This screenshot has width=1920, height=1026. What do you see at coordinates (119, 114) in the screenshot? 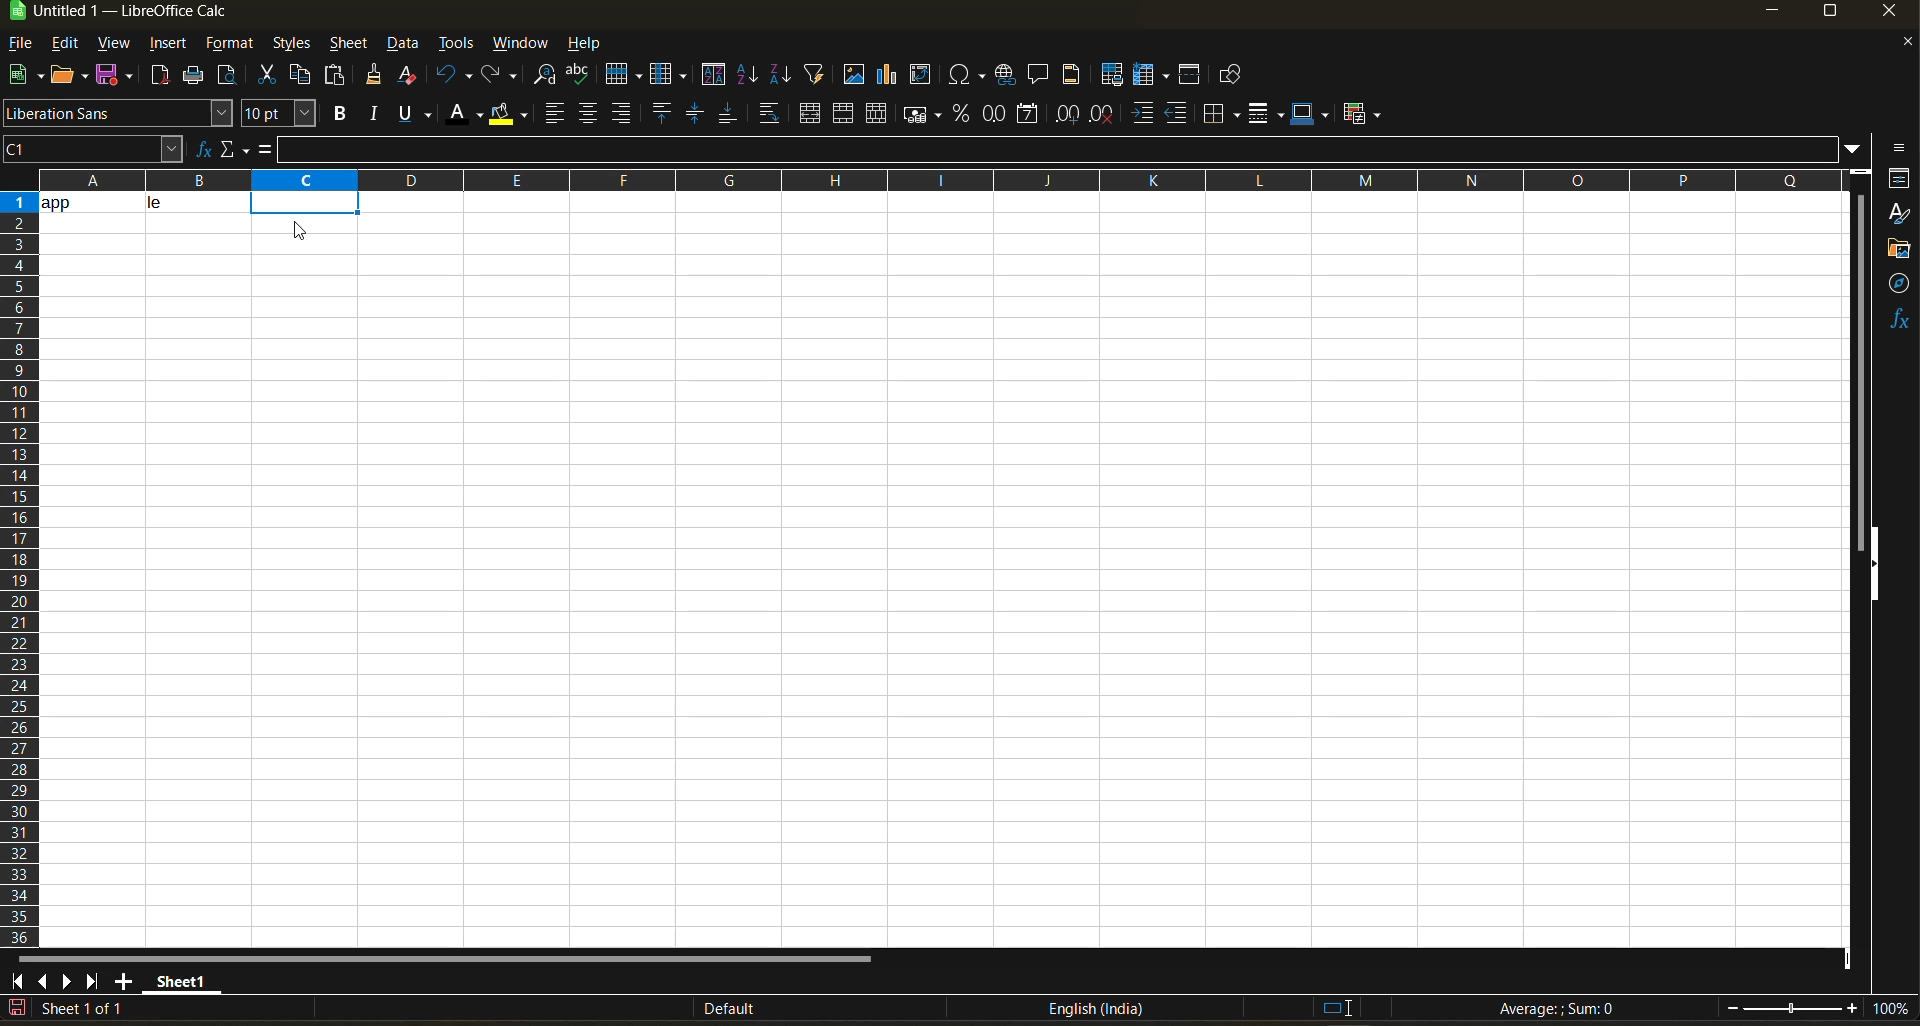
I see `font name` at bounding box center [119, 114].